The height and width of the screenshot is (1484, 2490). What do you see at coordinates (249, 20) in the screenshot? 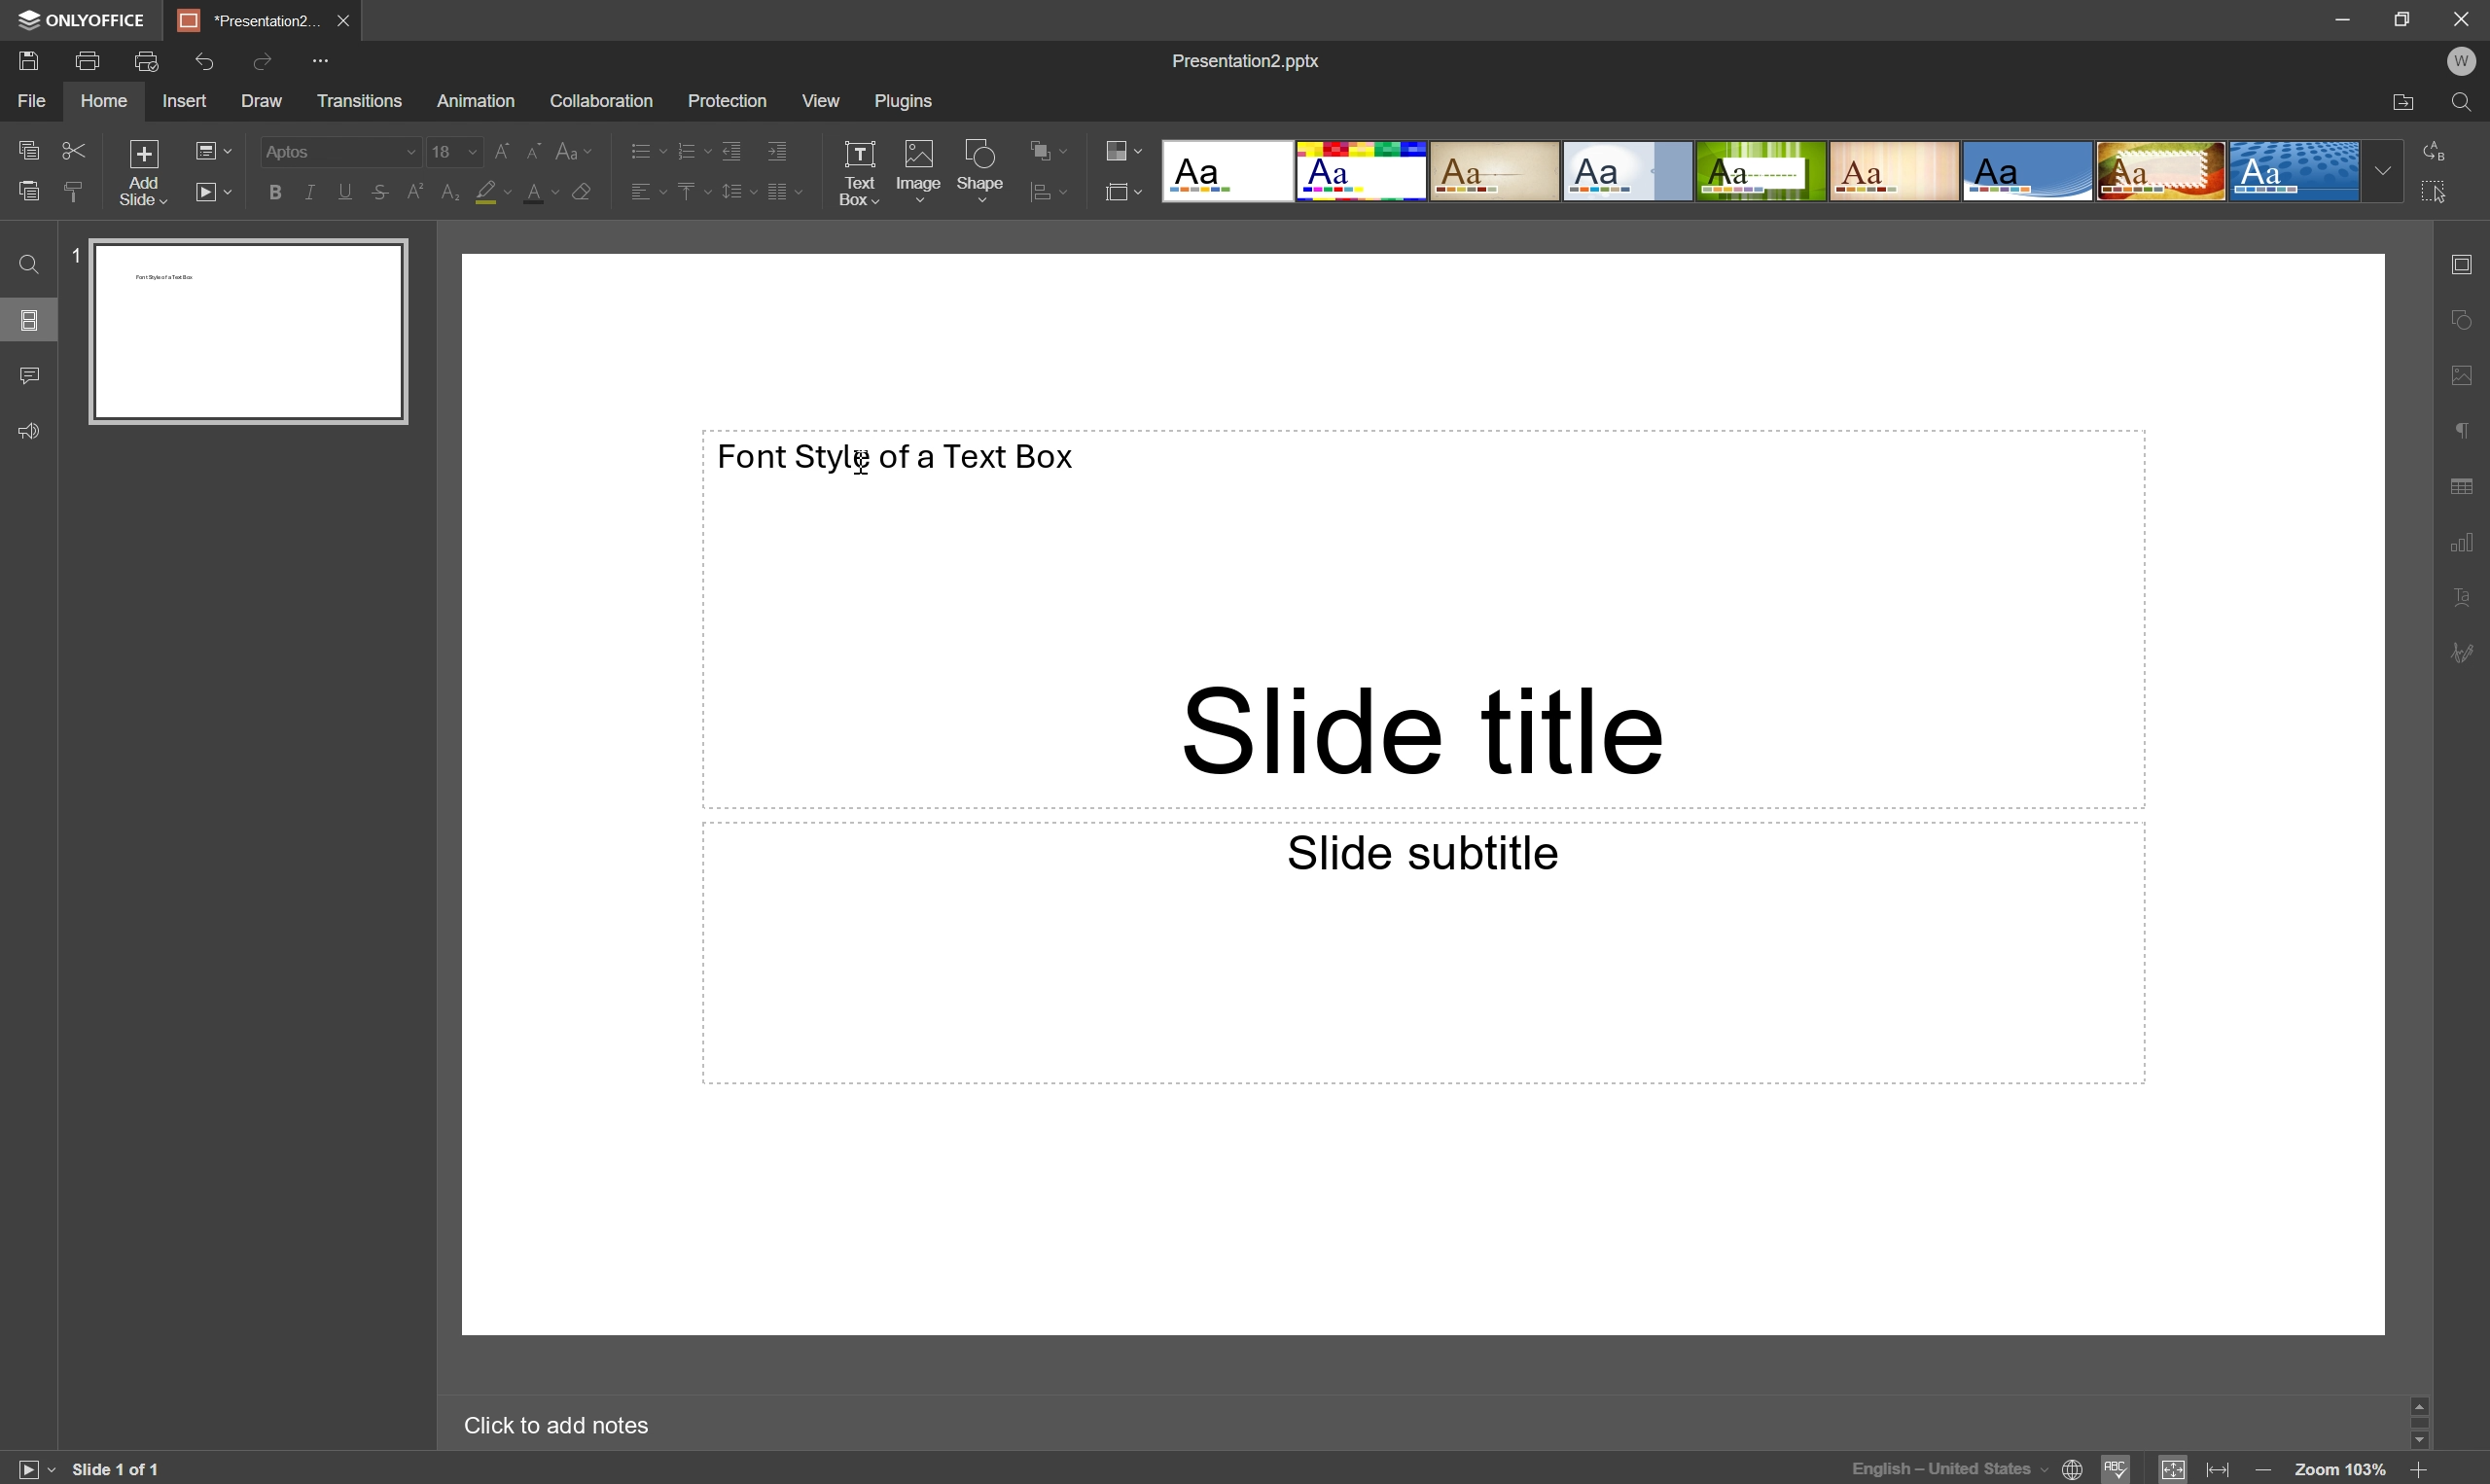
I see `*Presentation2...` at bounding box center [249, 20].